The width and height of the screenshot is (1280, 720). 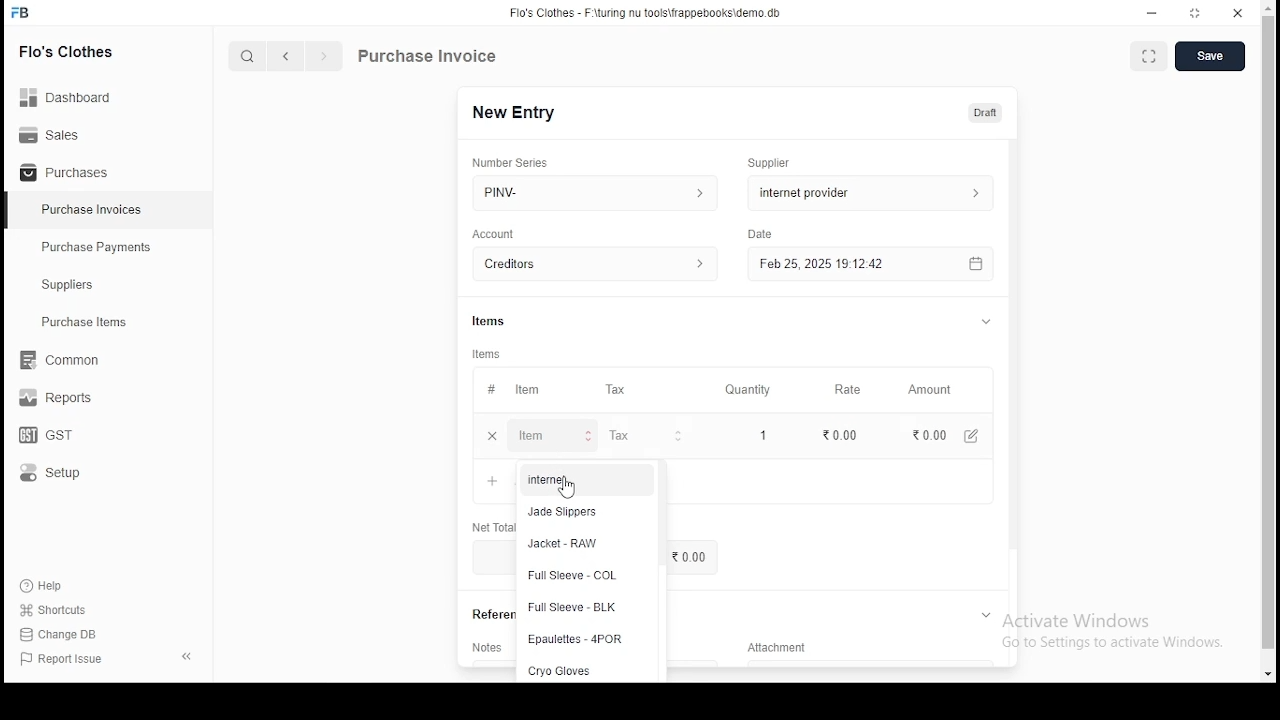 What do you see at coordinates (750, 390) in the screenshot?
I see `quality` at bounding box center [750, 390].